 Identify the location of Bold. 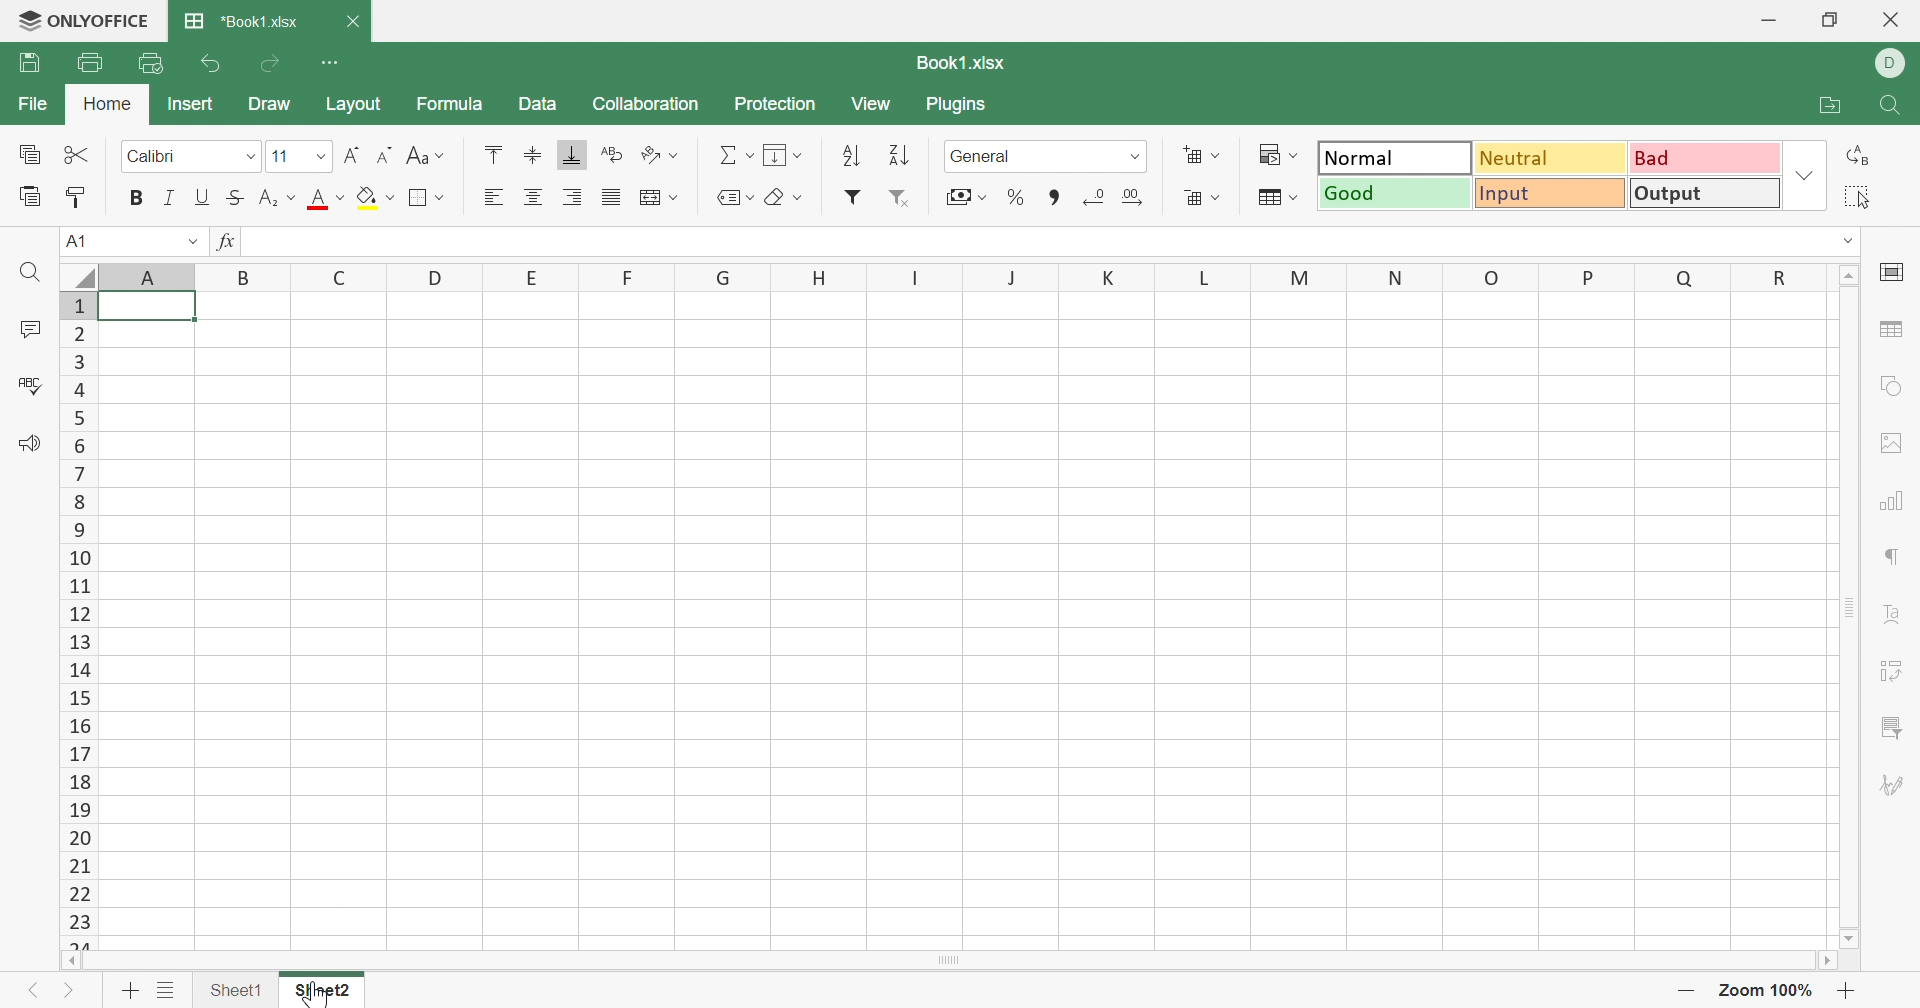
(138, 197).